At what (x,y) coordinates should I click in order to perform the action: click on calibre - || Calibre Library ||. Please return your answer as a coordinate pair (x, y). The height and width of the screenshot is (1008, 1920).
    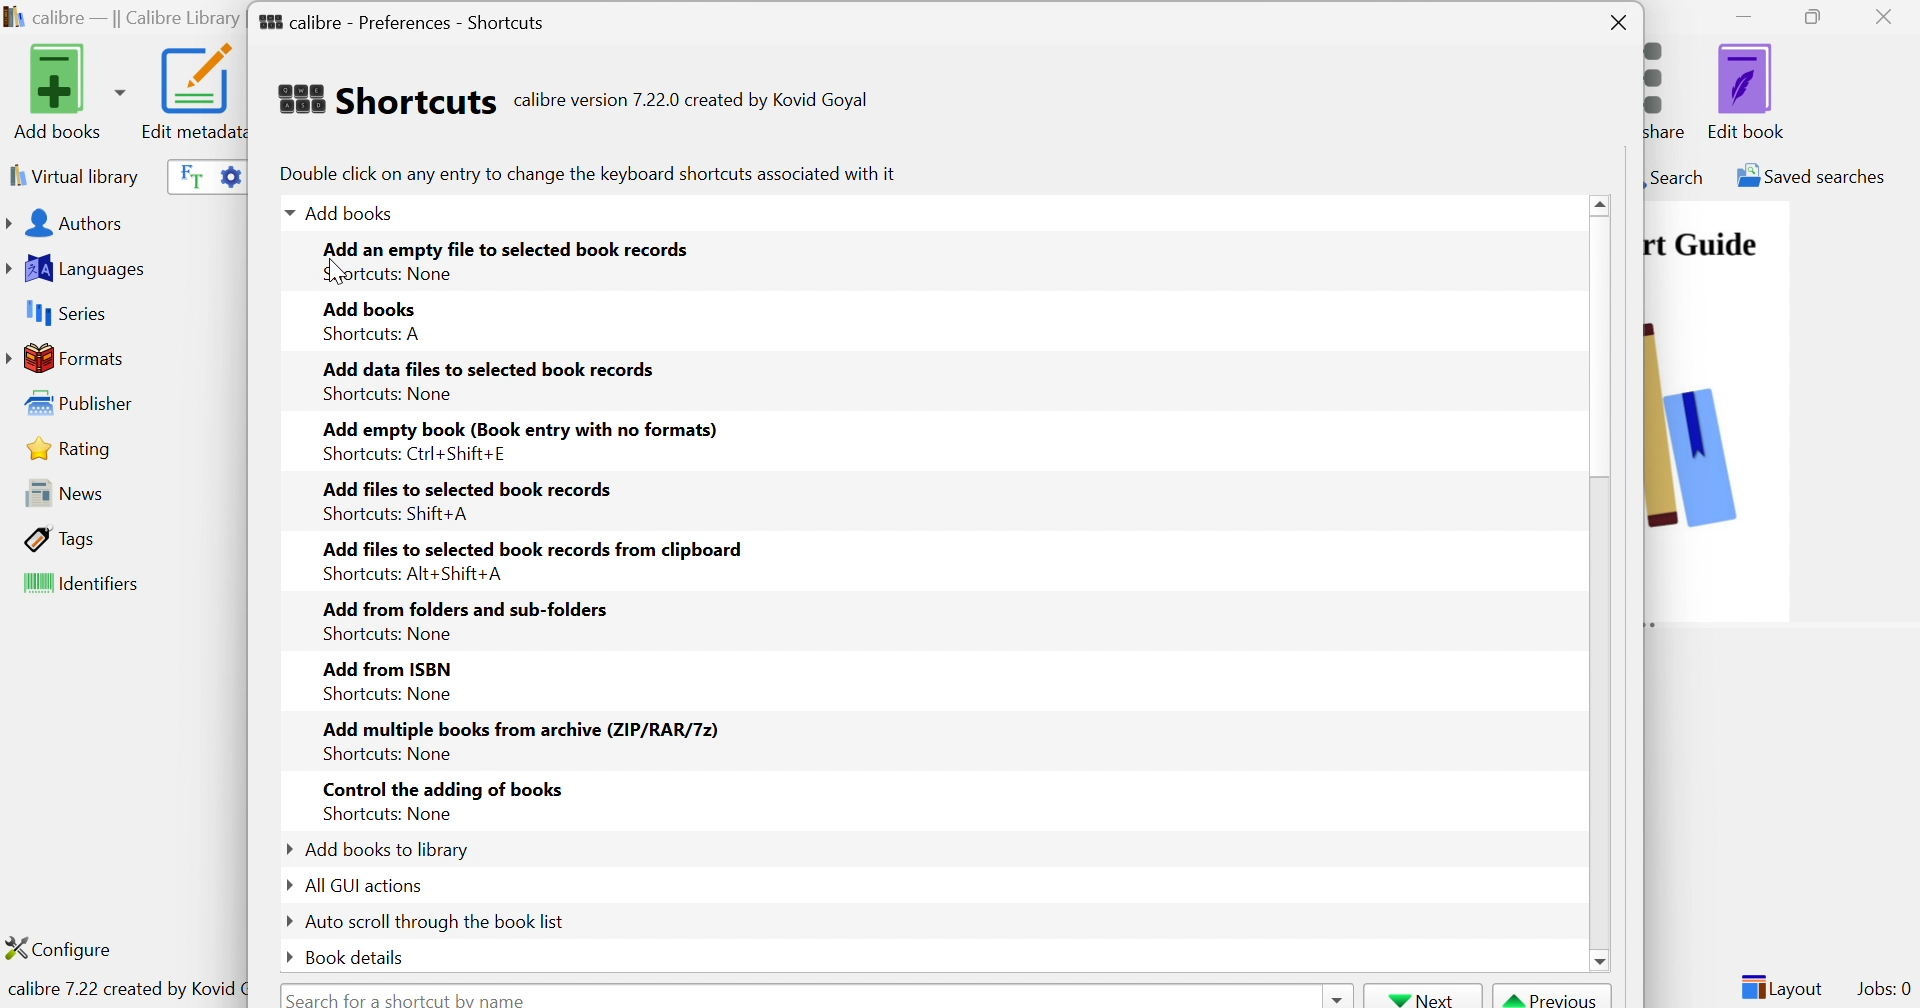
    Looking at the image, I should click on (121, 19).